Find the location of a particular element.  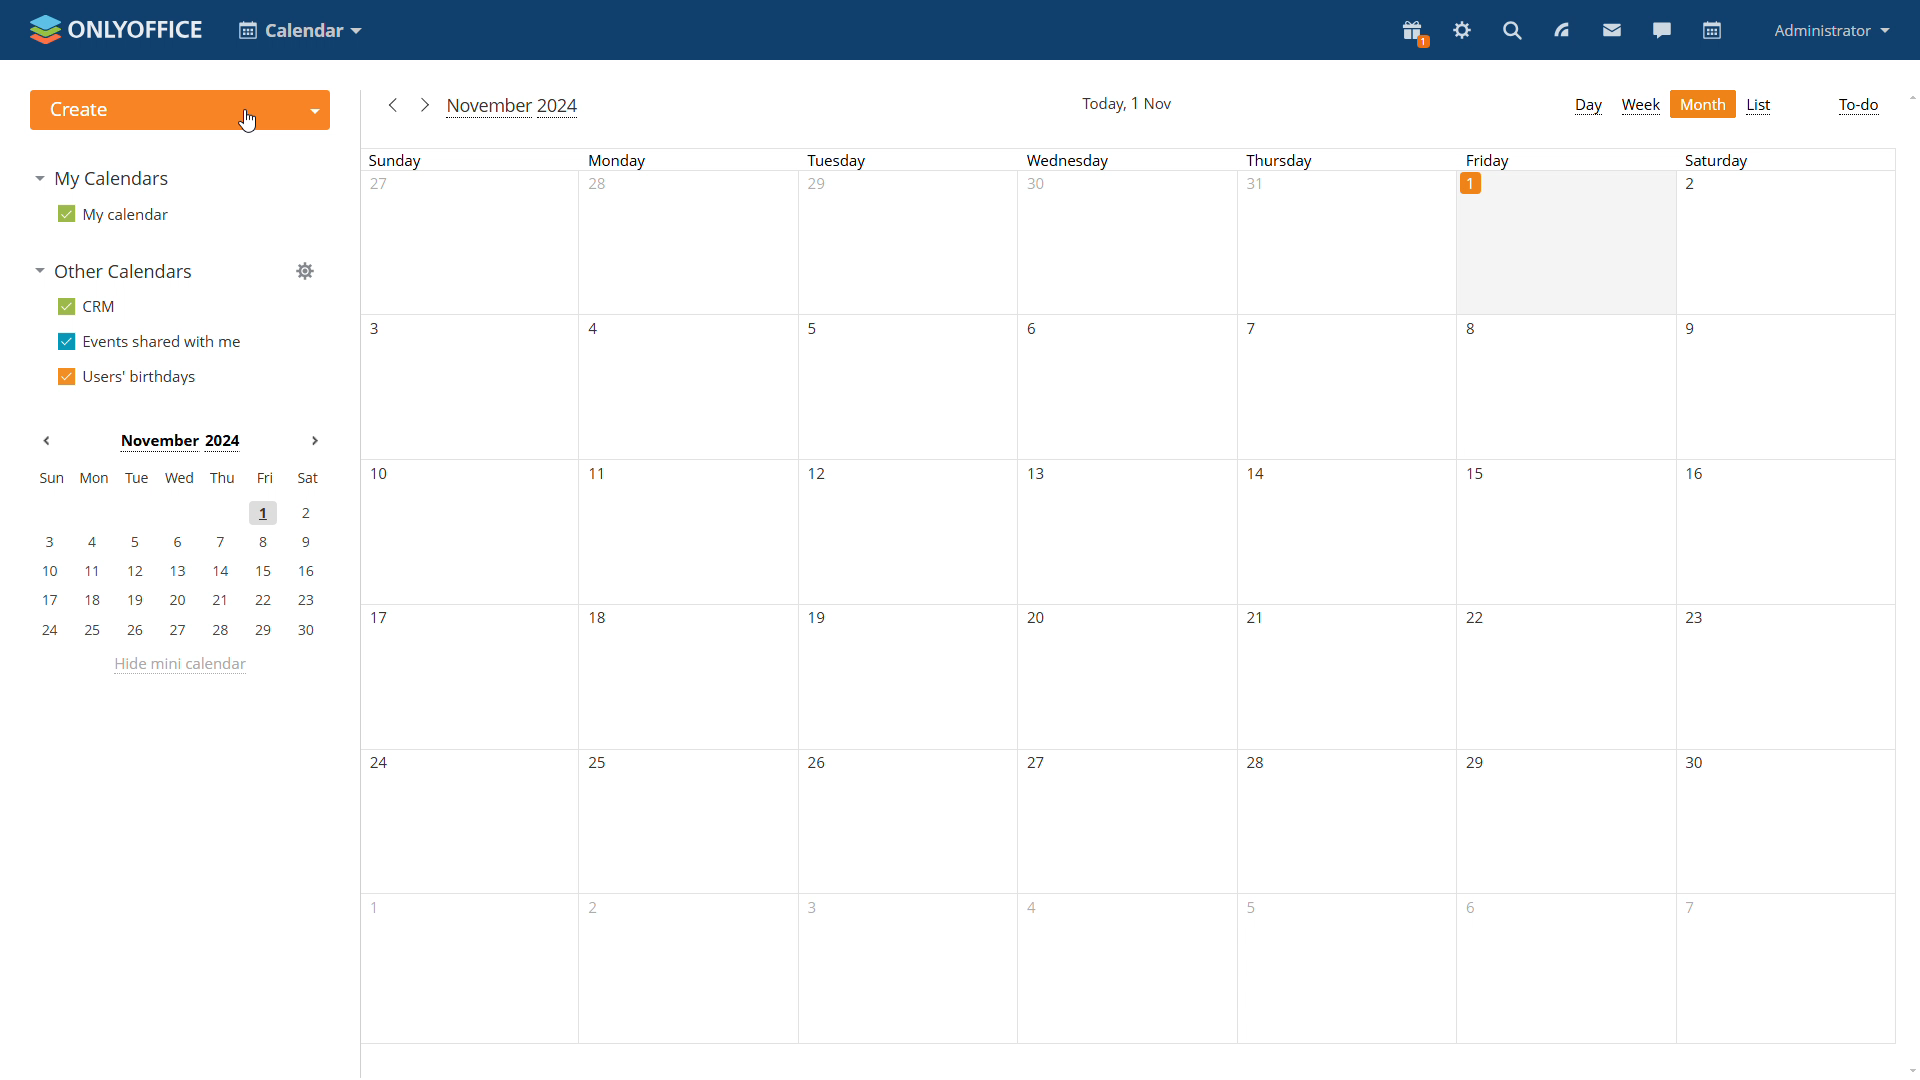

mini calendar is located at coordinates (177, 557).